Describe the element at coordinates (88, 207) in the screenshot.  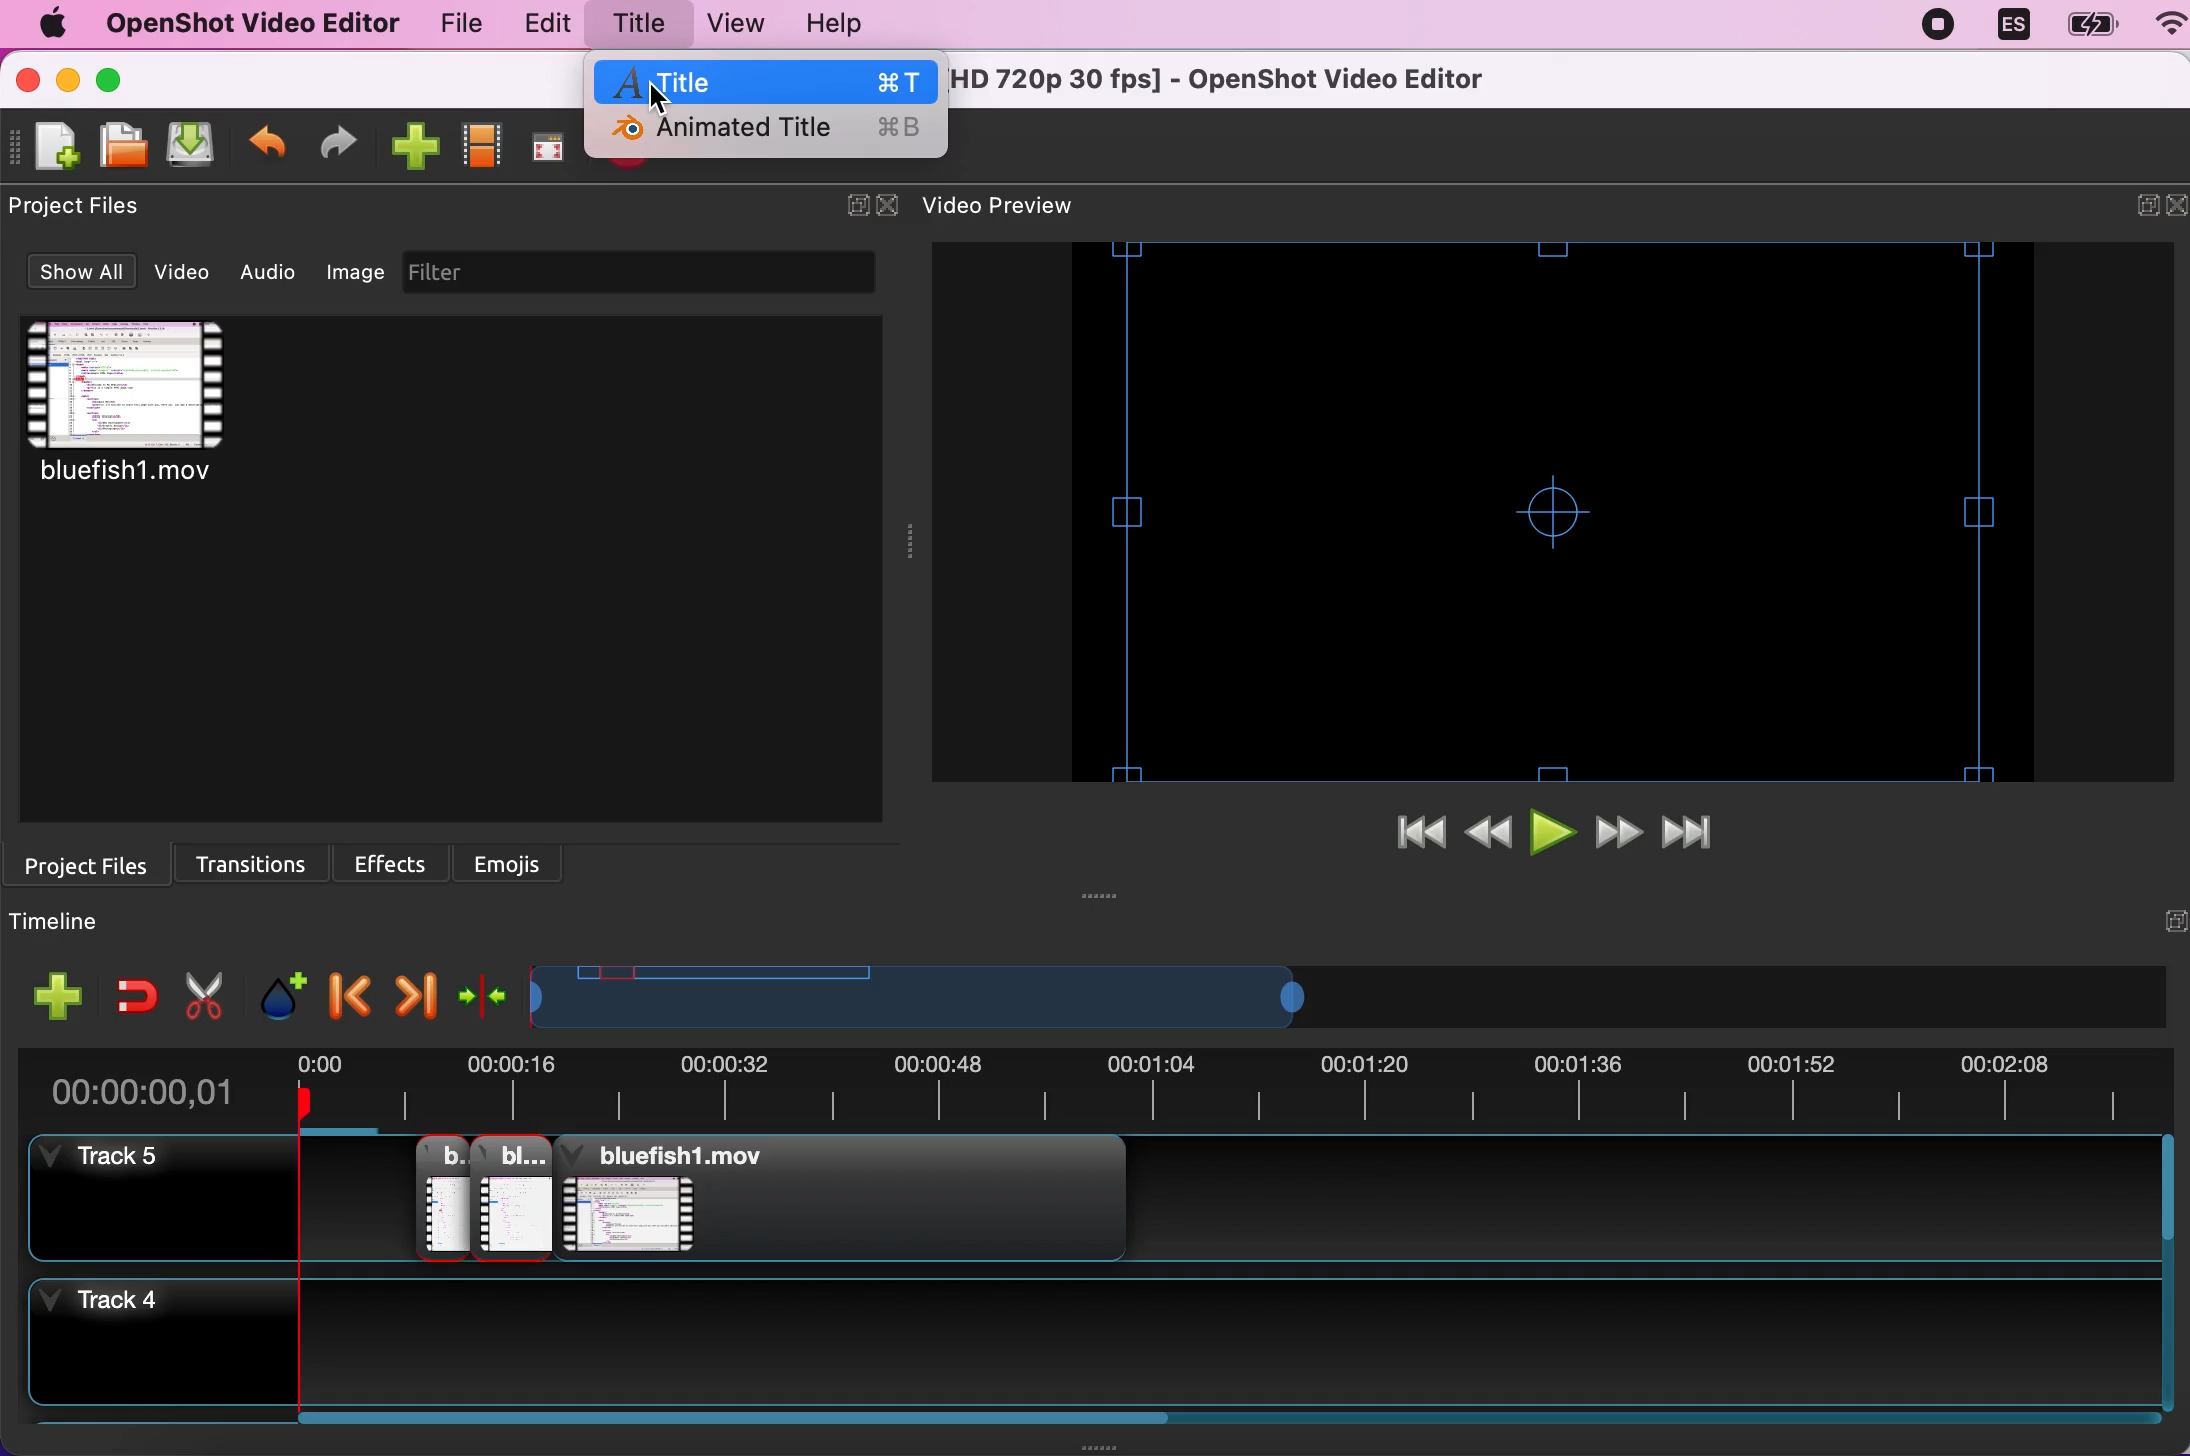
I see `project files` at that location.